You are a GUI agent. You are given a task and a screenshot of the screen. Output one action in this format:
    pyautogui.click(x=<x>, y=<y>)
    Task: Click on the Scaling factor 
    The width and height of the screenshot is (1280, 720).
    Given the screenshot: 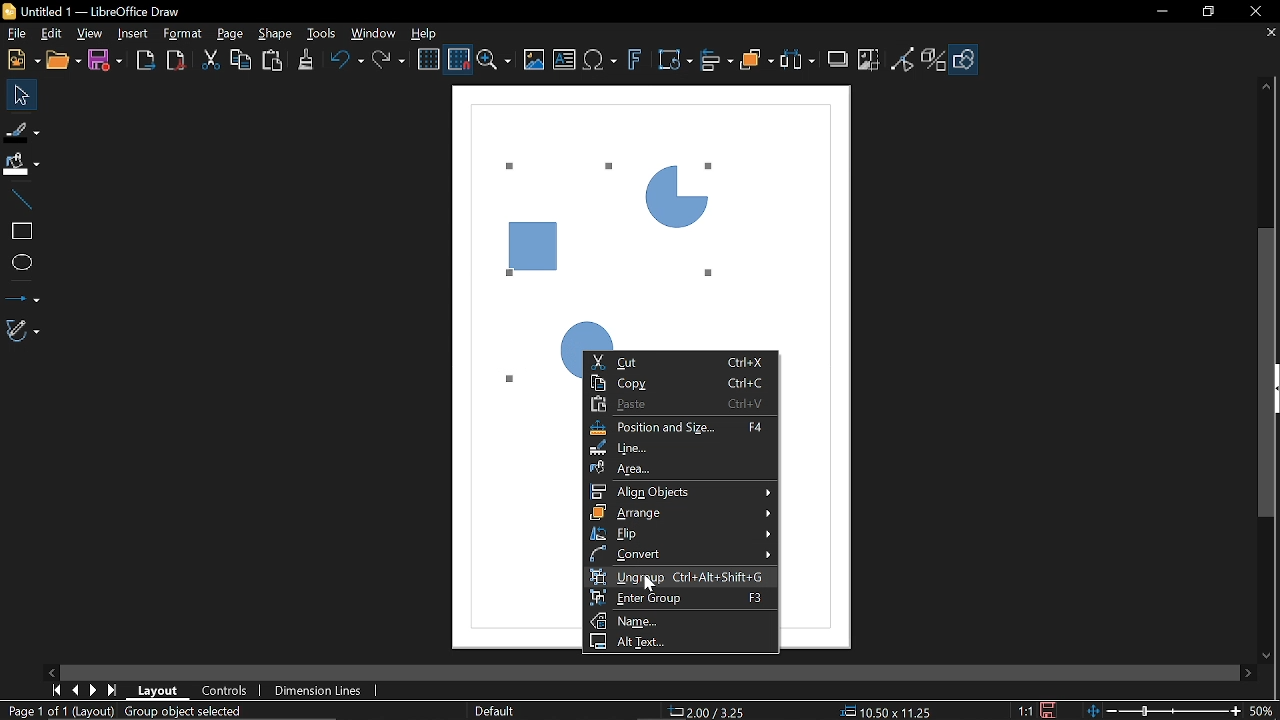 What is the action you would take?
    pyautogui.click(x=1024, y=710)
    